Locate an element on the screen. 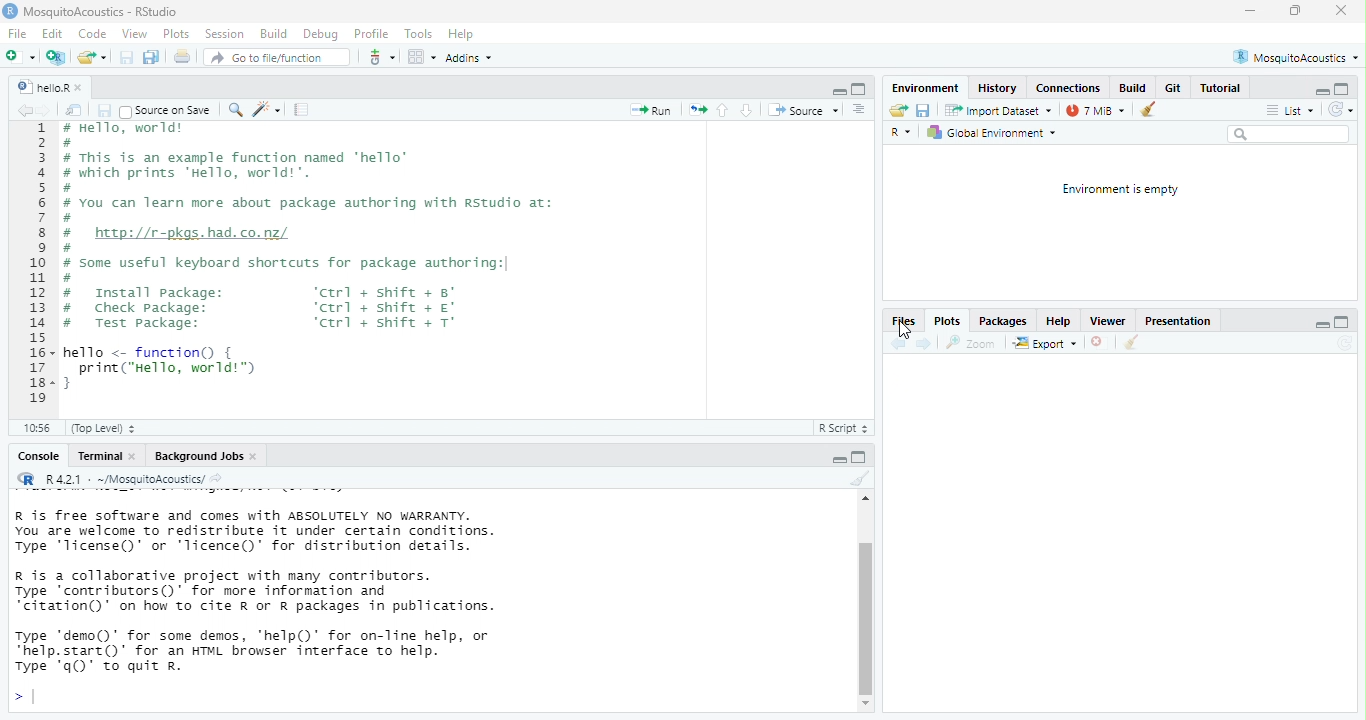 This screenshot has width=1366, height=720. Connections. is located at coordinates (1070, 87).